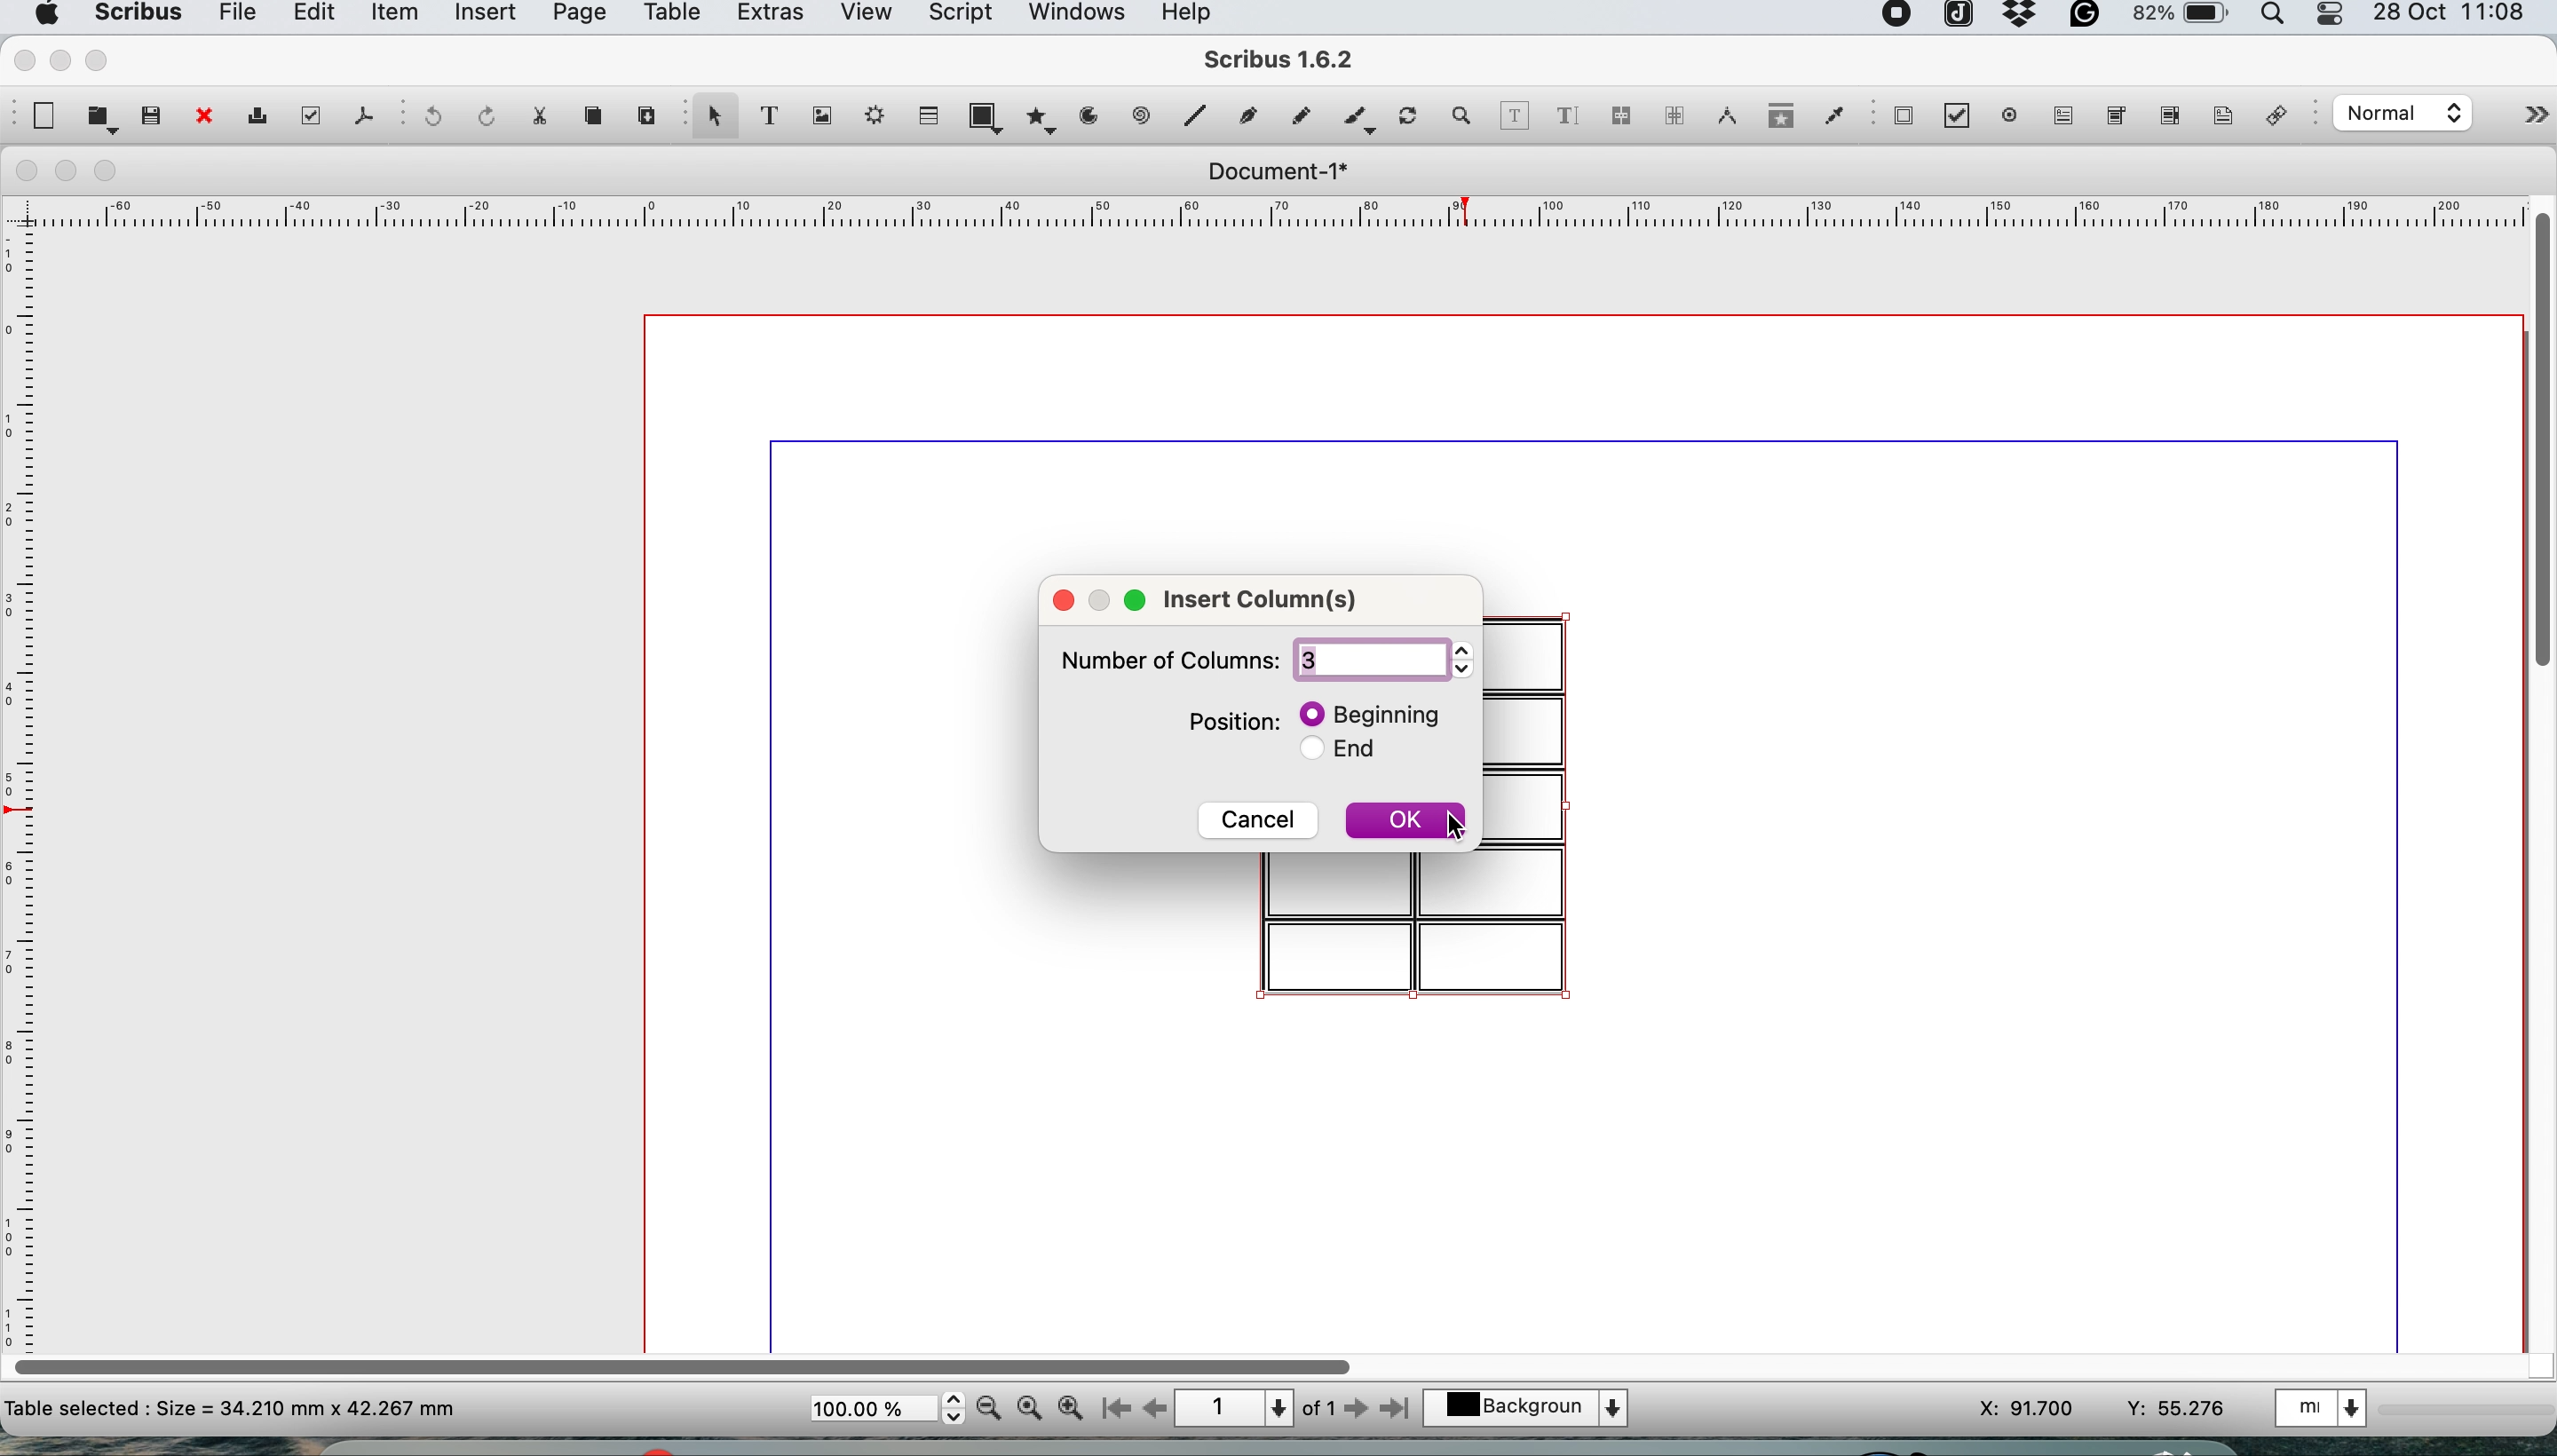 The image size is (2557, 1456). I want to click on script, so click(957, 16).